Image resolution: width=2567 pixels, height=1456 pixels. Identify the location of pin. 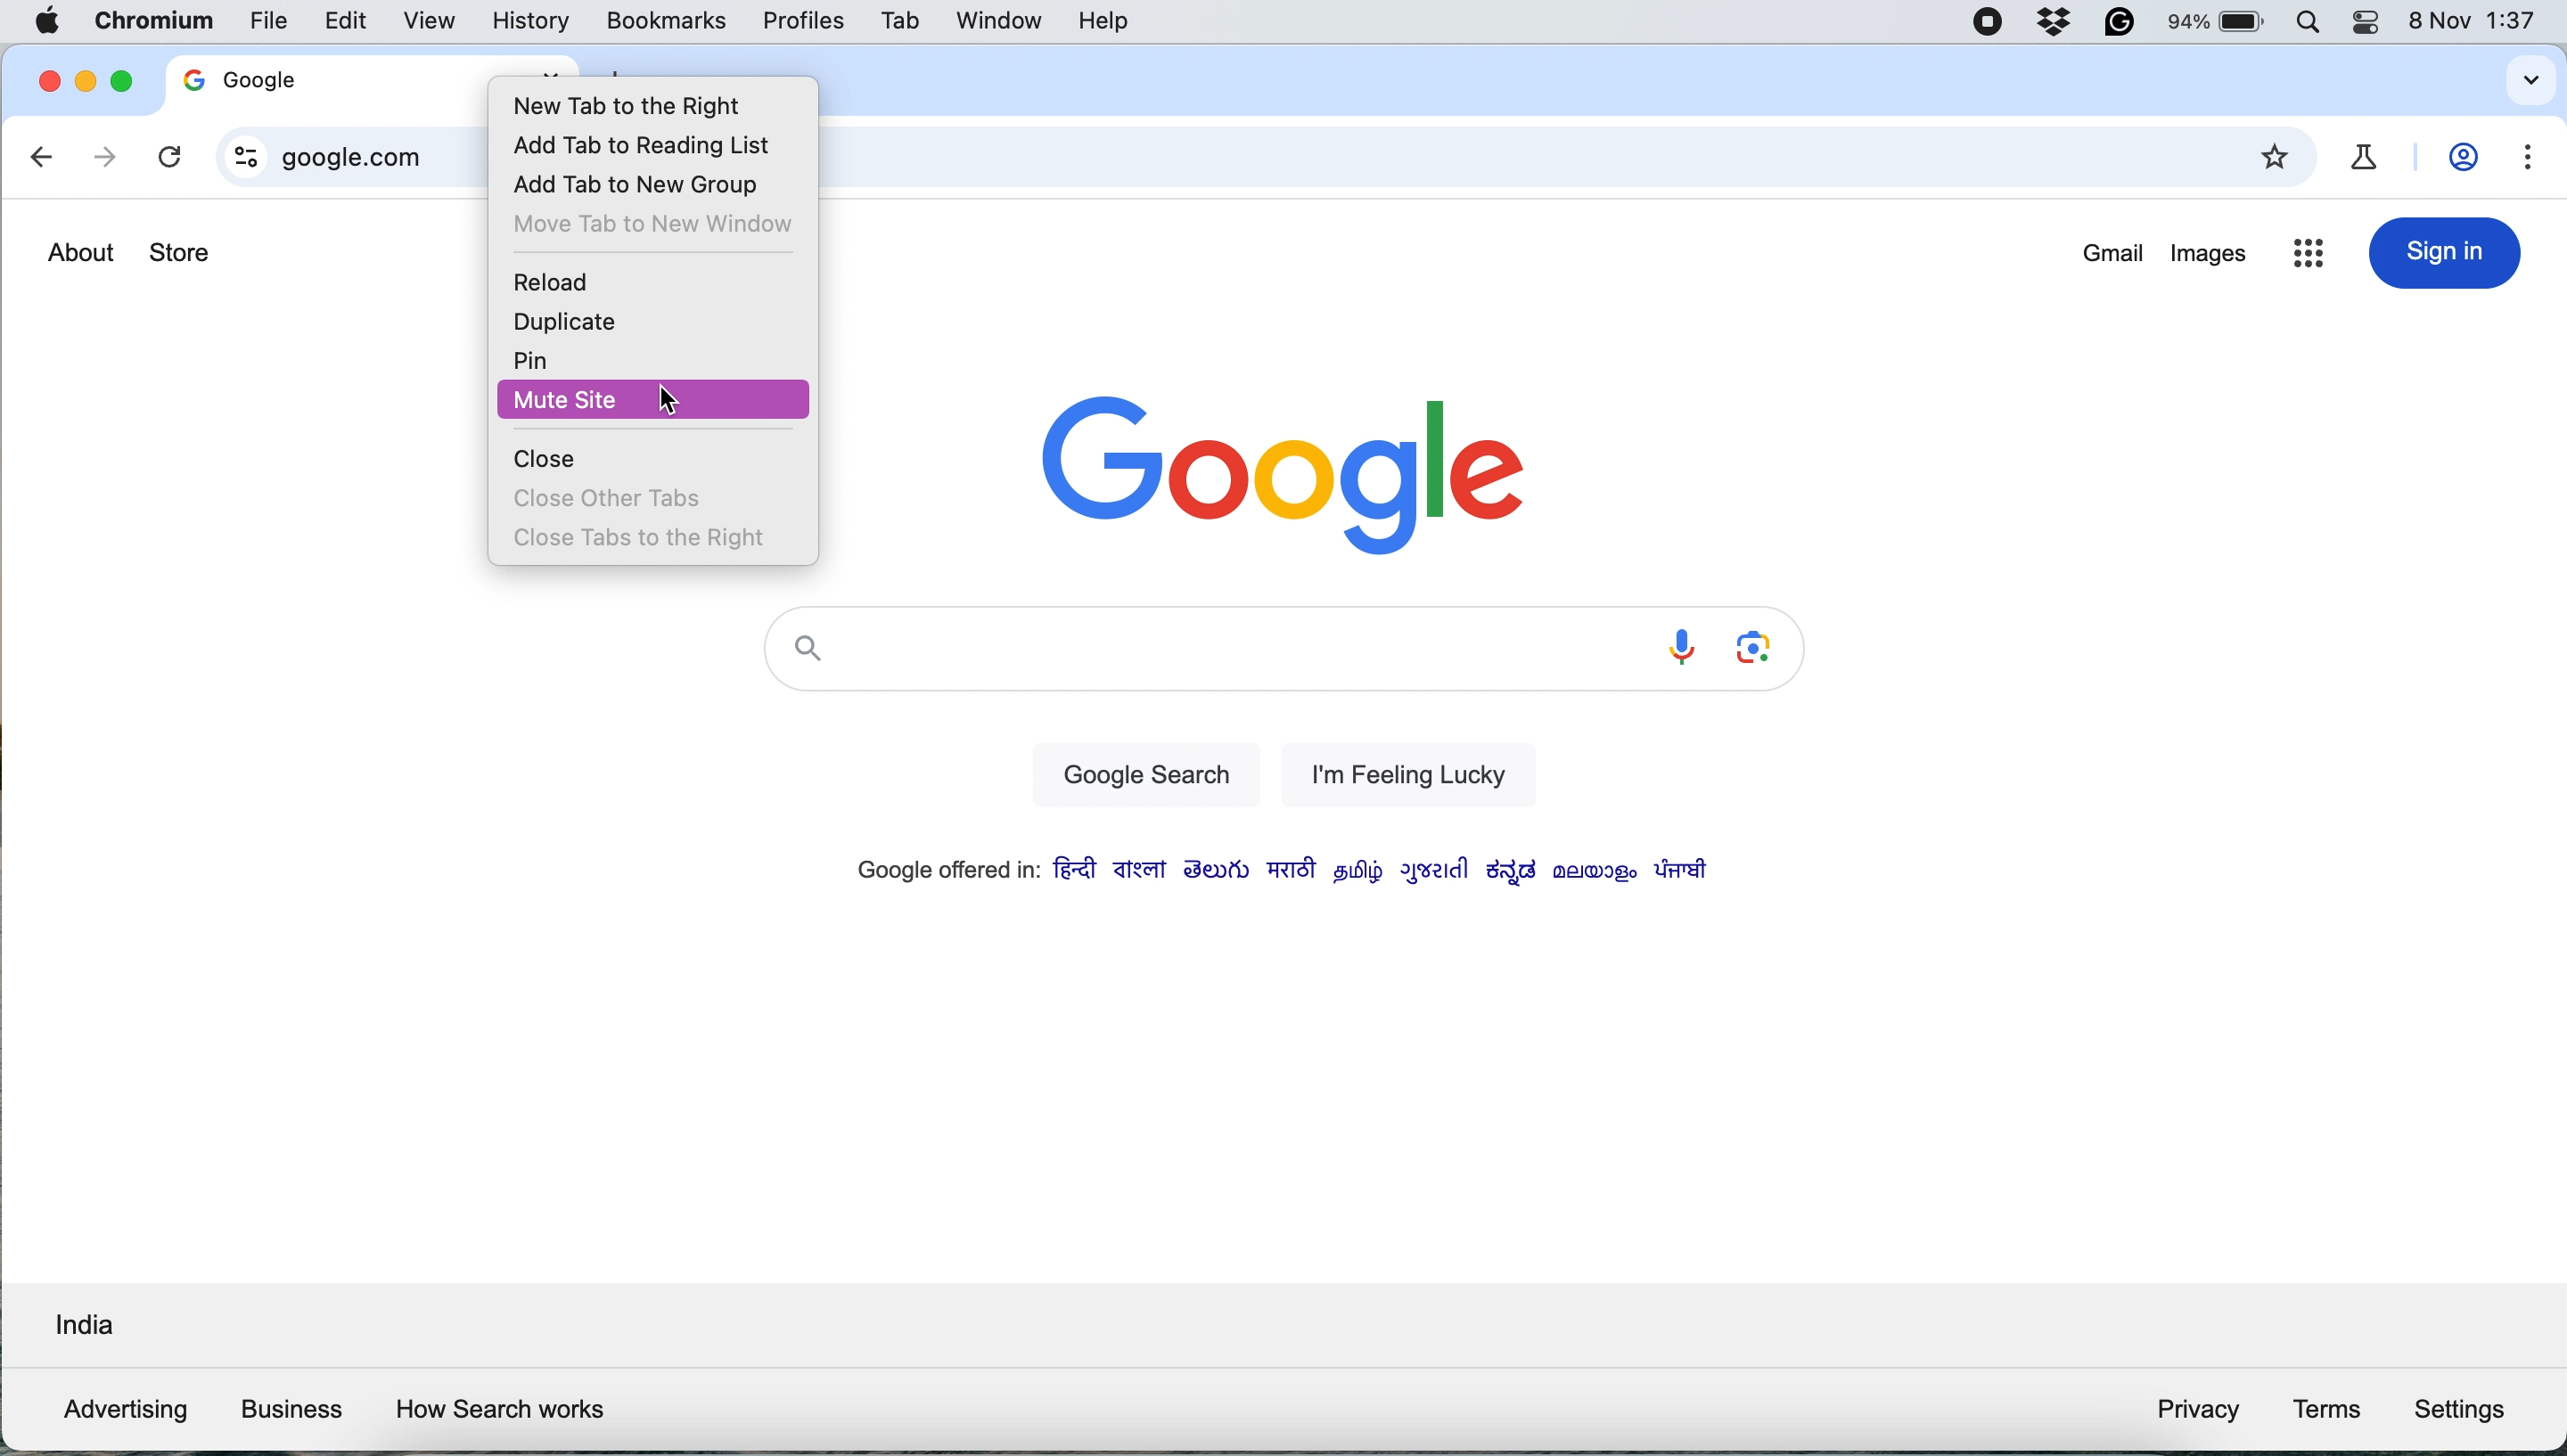
(537, 358).